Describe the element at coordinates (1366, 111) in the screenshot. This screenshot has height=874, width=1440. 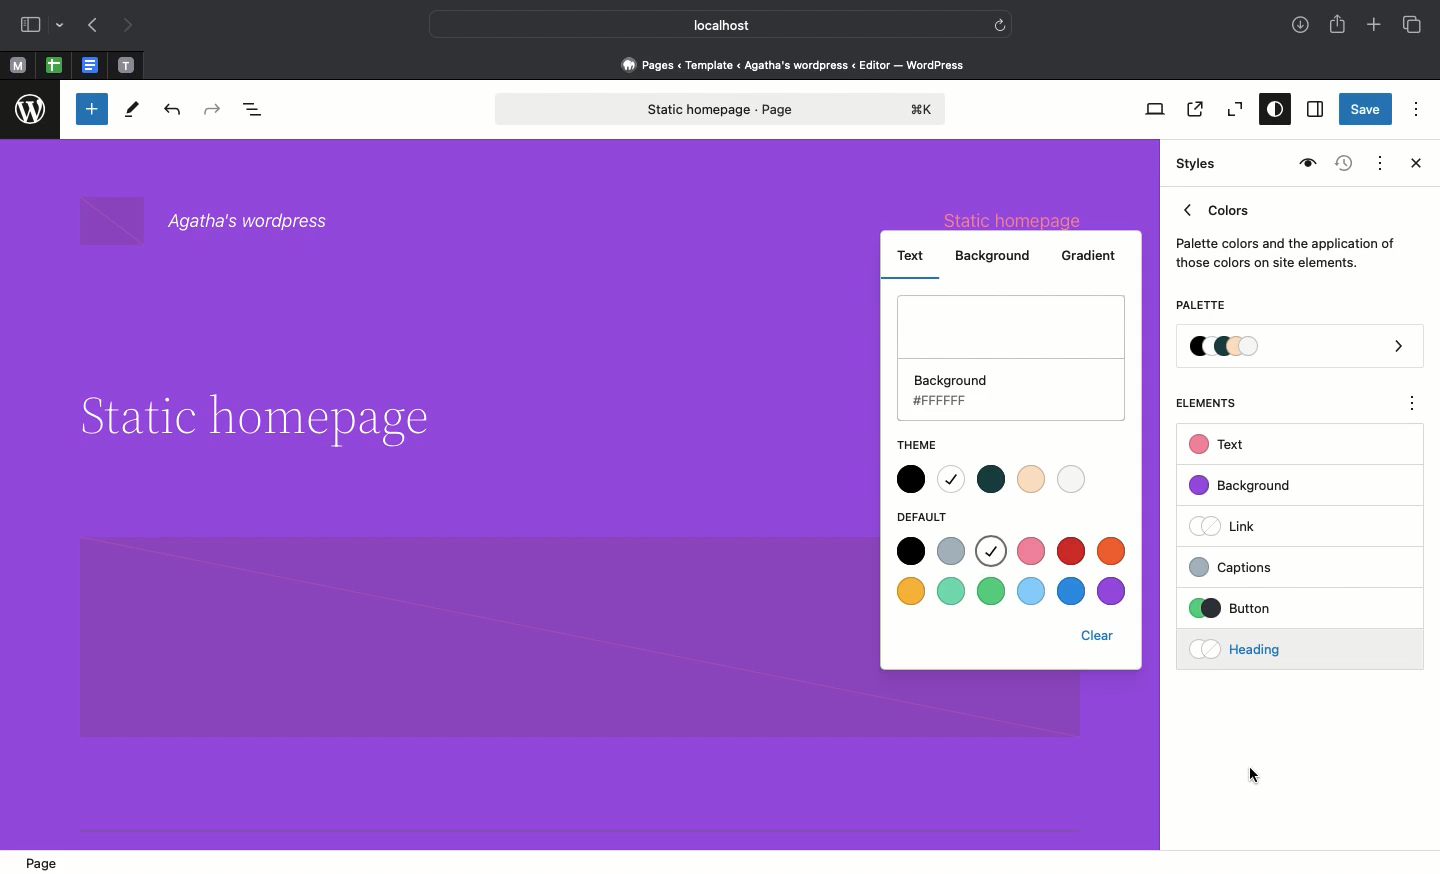
I see `Save` at that location.